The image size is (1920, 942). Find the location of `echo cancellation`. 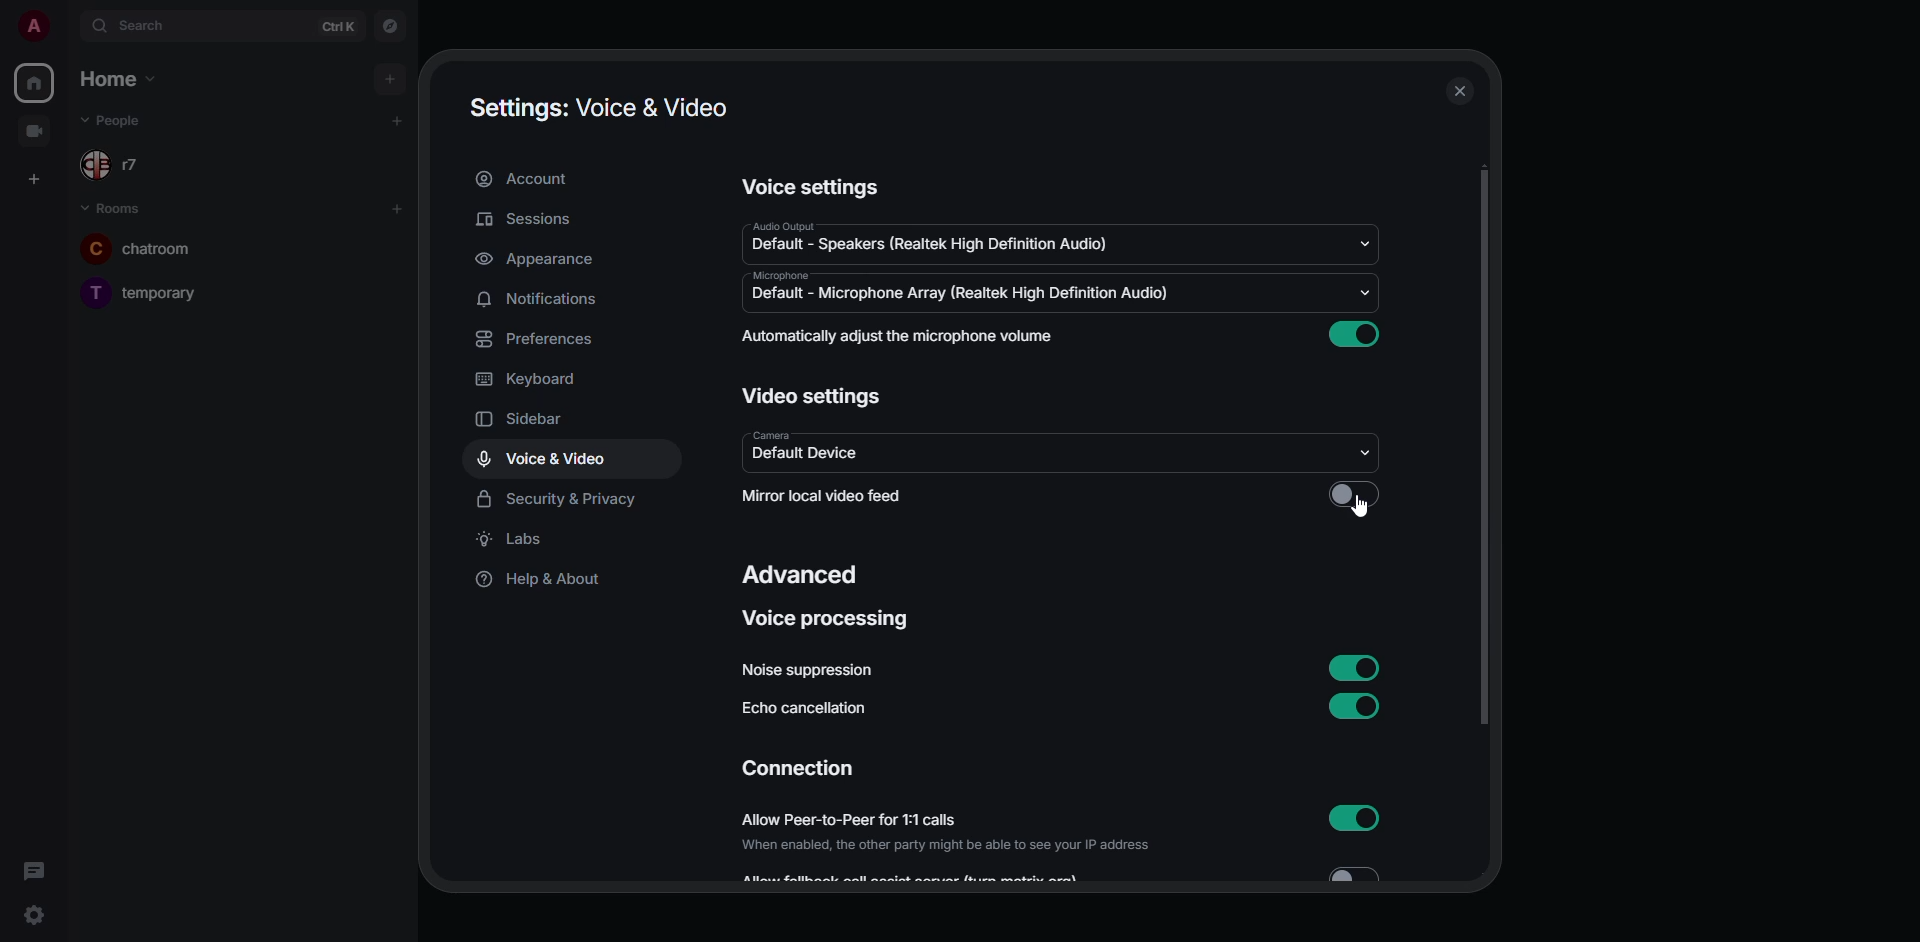

echo cancellation is located at coordinates (806, 711).